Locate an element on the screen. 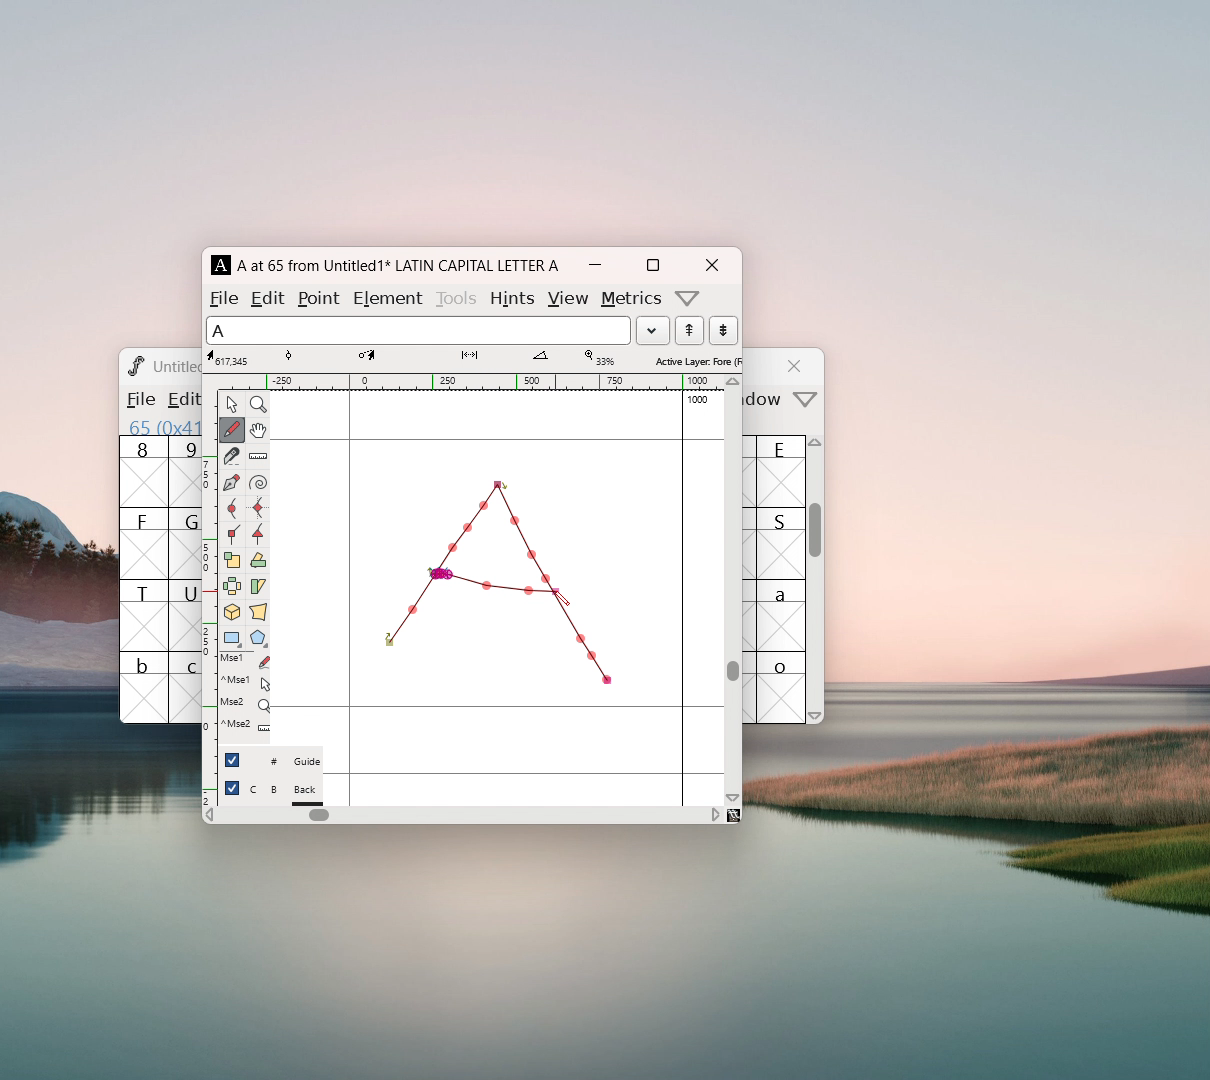 The height and width of the screenshot is (1080, 1210). A is located at coordinates (222, 265).